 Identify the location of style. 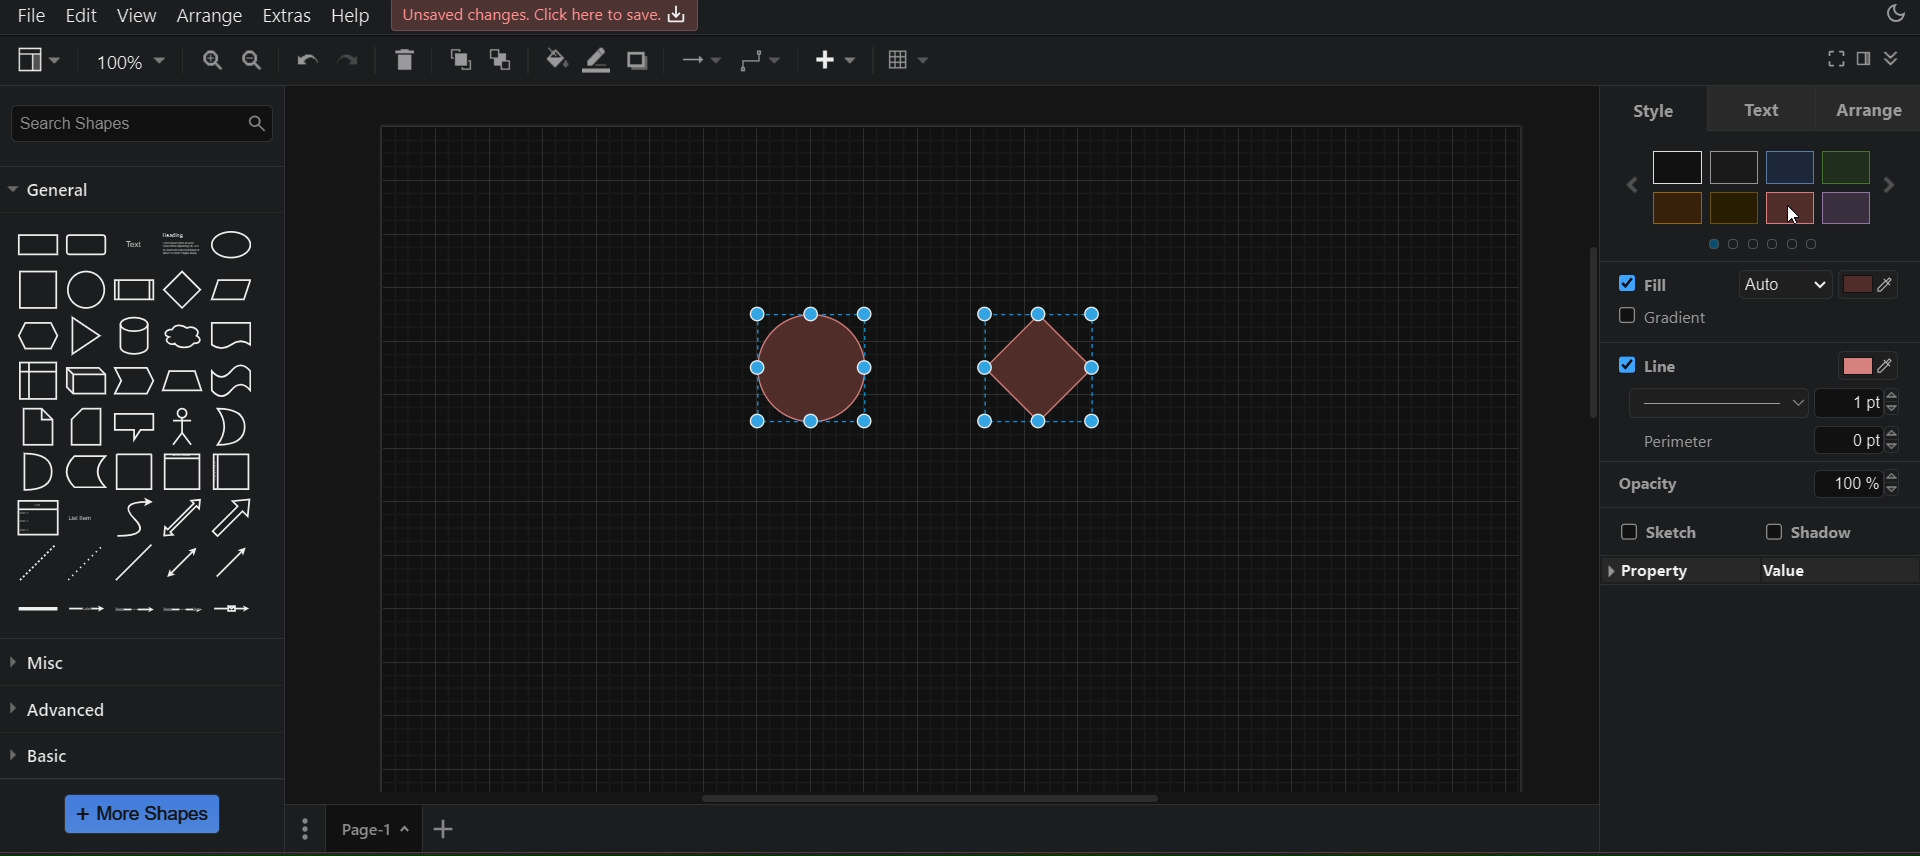
(1648, 108).